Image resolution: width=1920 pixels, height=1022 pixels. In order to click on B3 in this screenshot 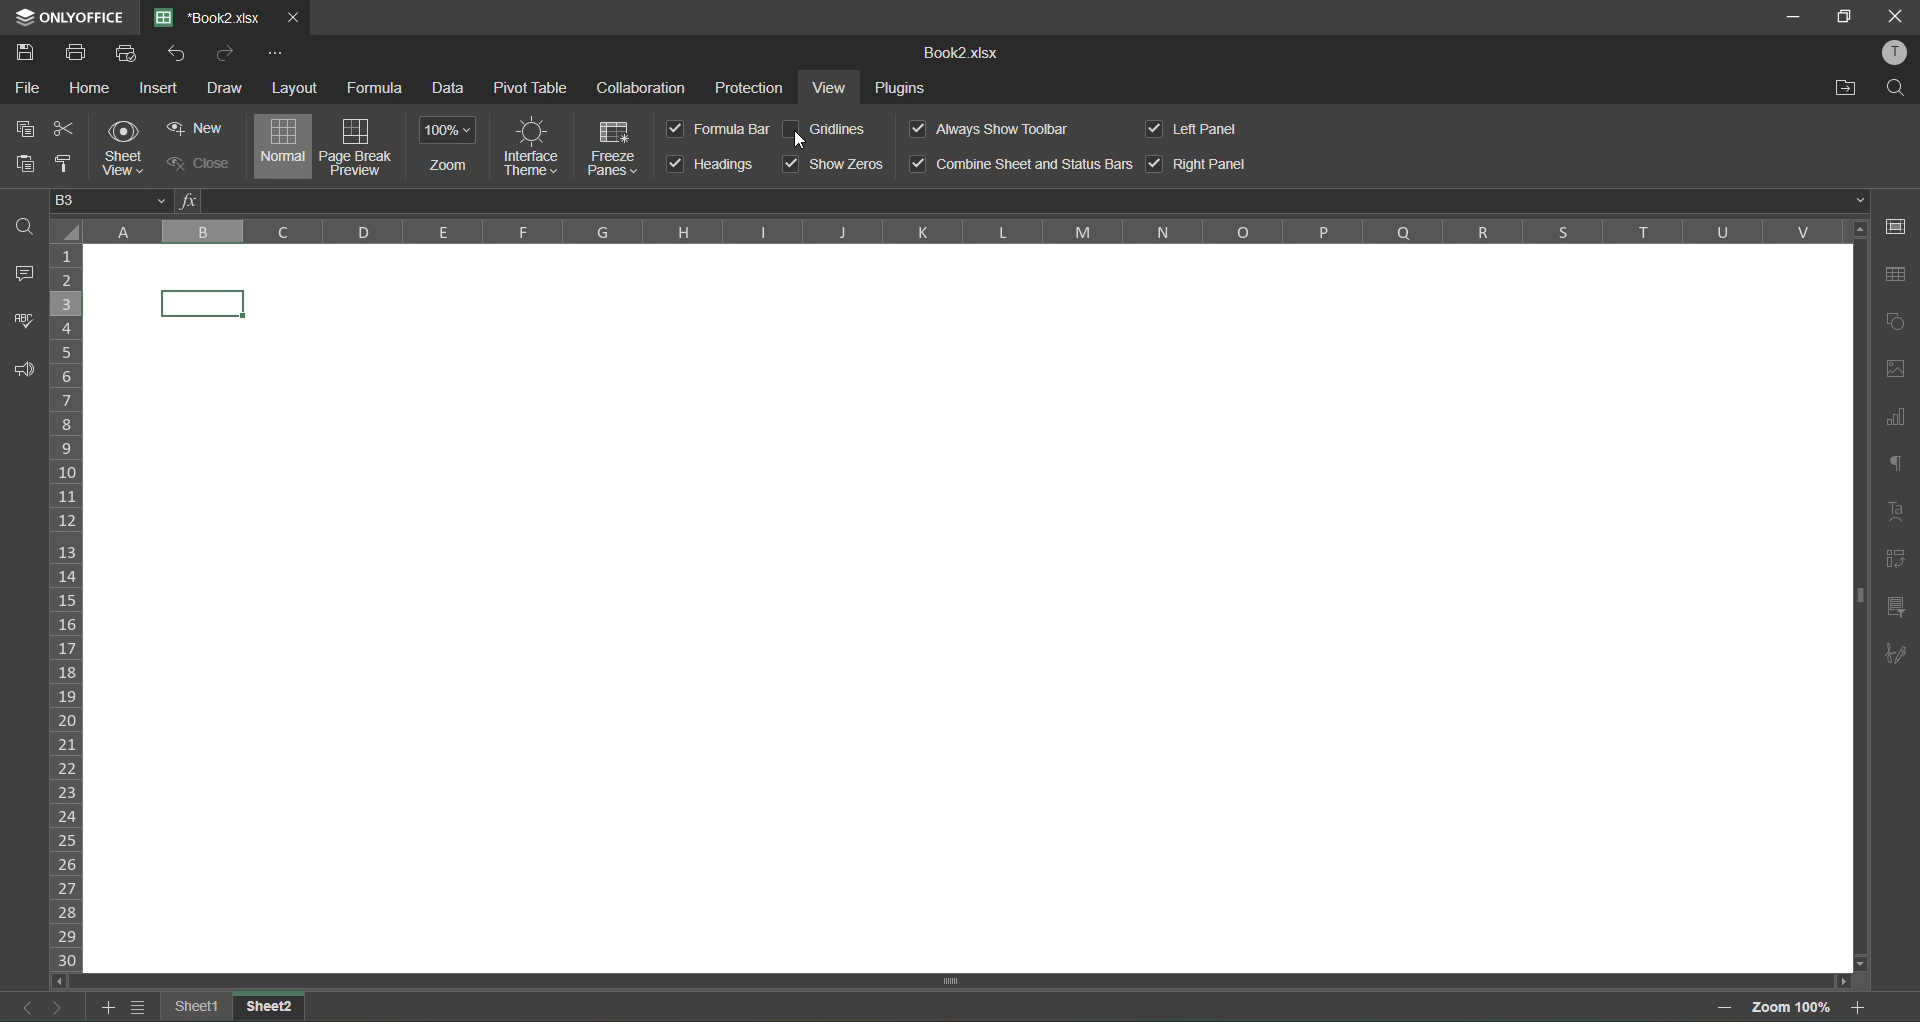, I will do `click(108, 204)`.